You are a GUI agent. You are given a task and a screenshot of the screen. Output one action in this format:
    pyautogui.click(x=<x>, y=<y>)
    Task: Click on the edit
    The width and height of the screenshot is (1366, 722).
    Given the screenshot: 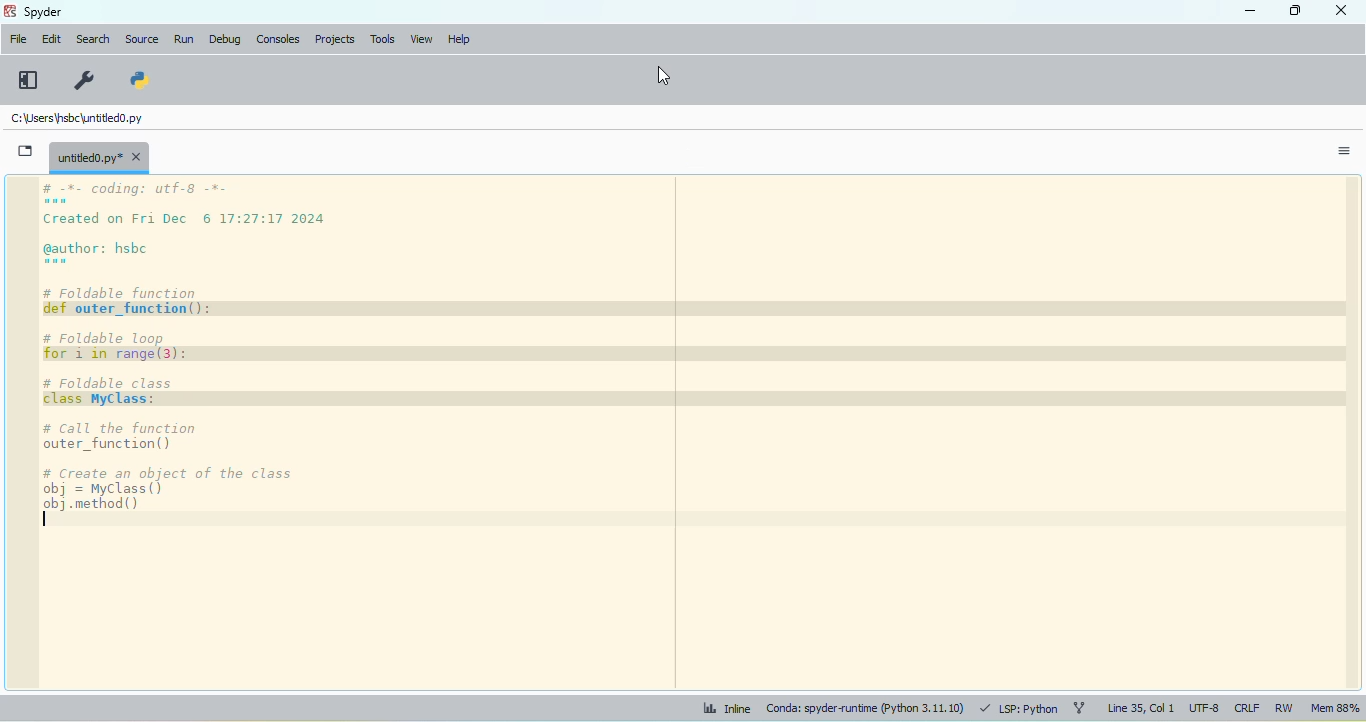 What is the action you would take?
    pyautogui.click(x=50, y=38)
    